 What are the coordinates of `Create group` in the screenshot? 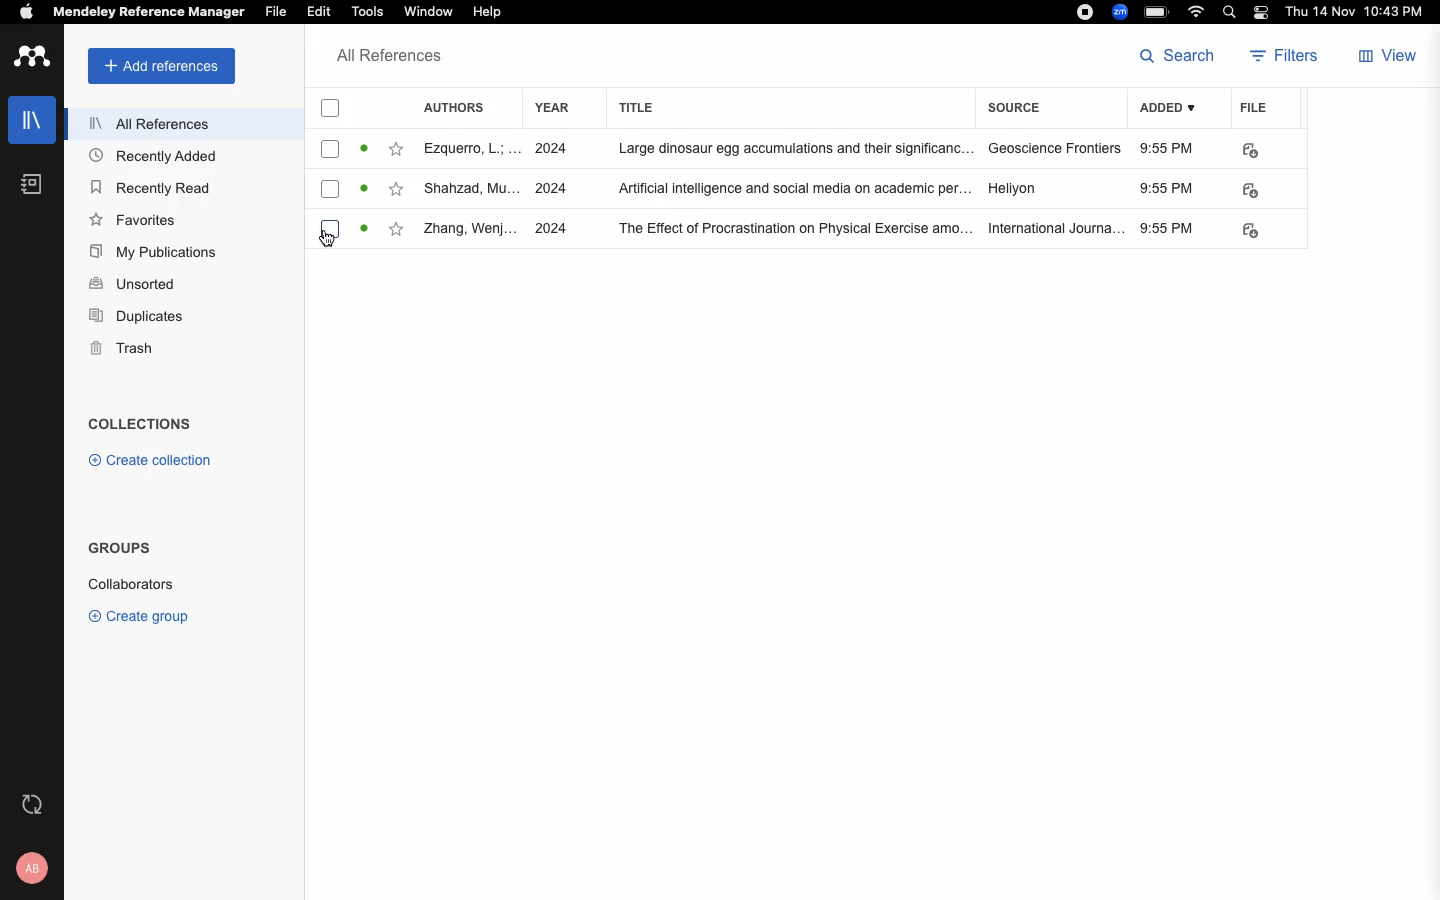 It's located at (143, 615).